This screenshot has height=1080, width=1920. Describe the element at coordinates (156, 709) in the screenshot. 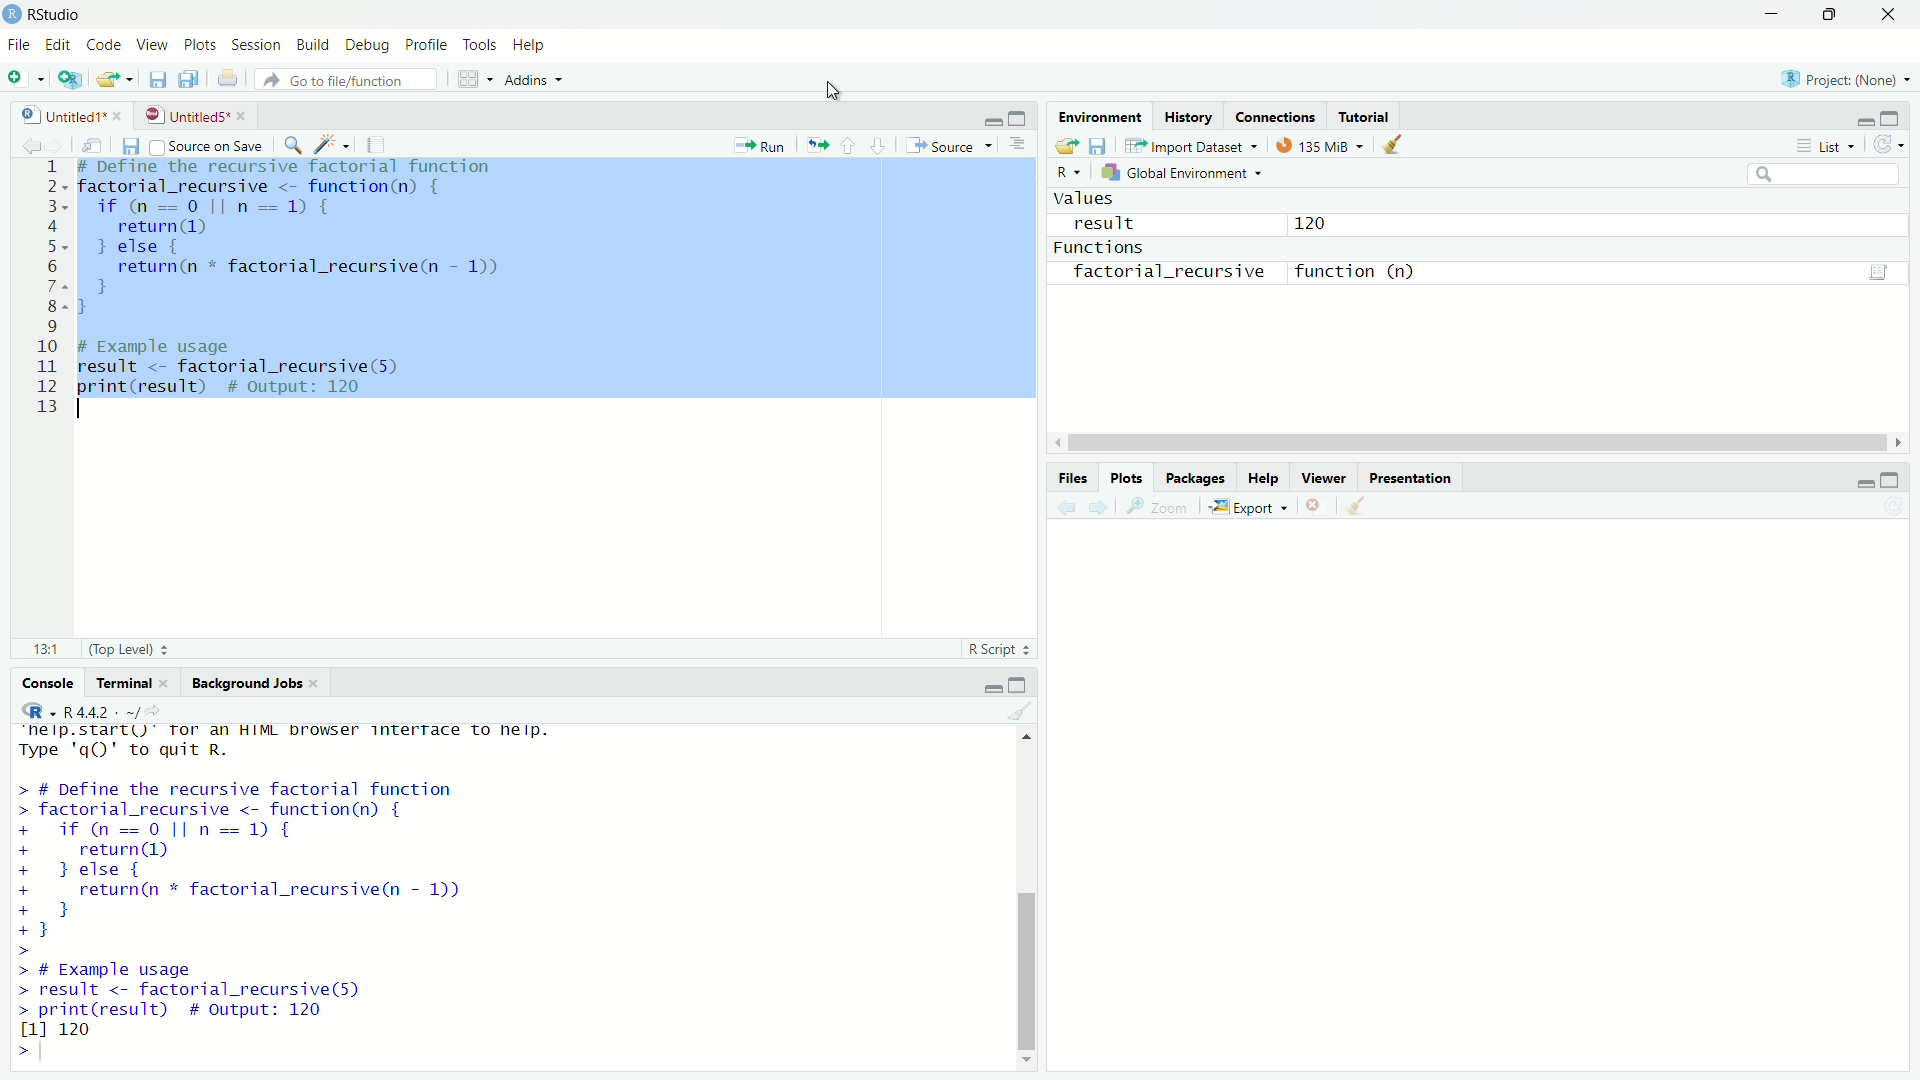

I see `View the current working directory` at that location.